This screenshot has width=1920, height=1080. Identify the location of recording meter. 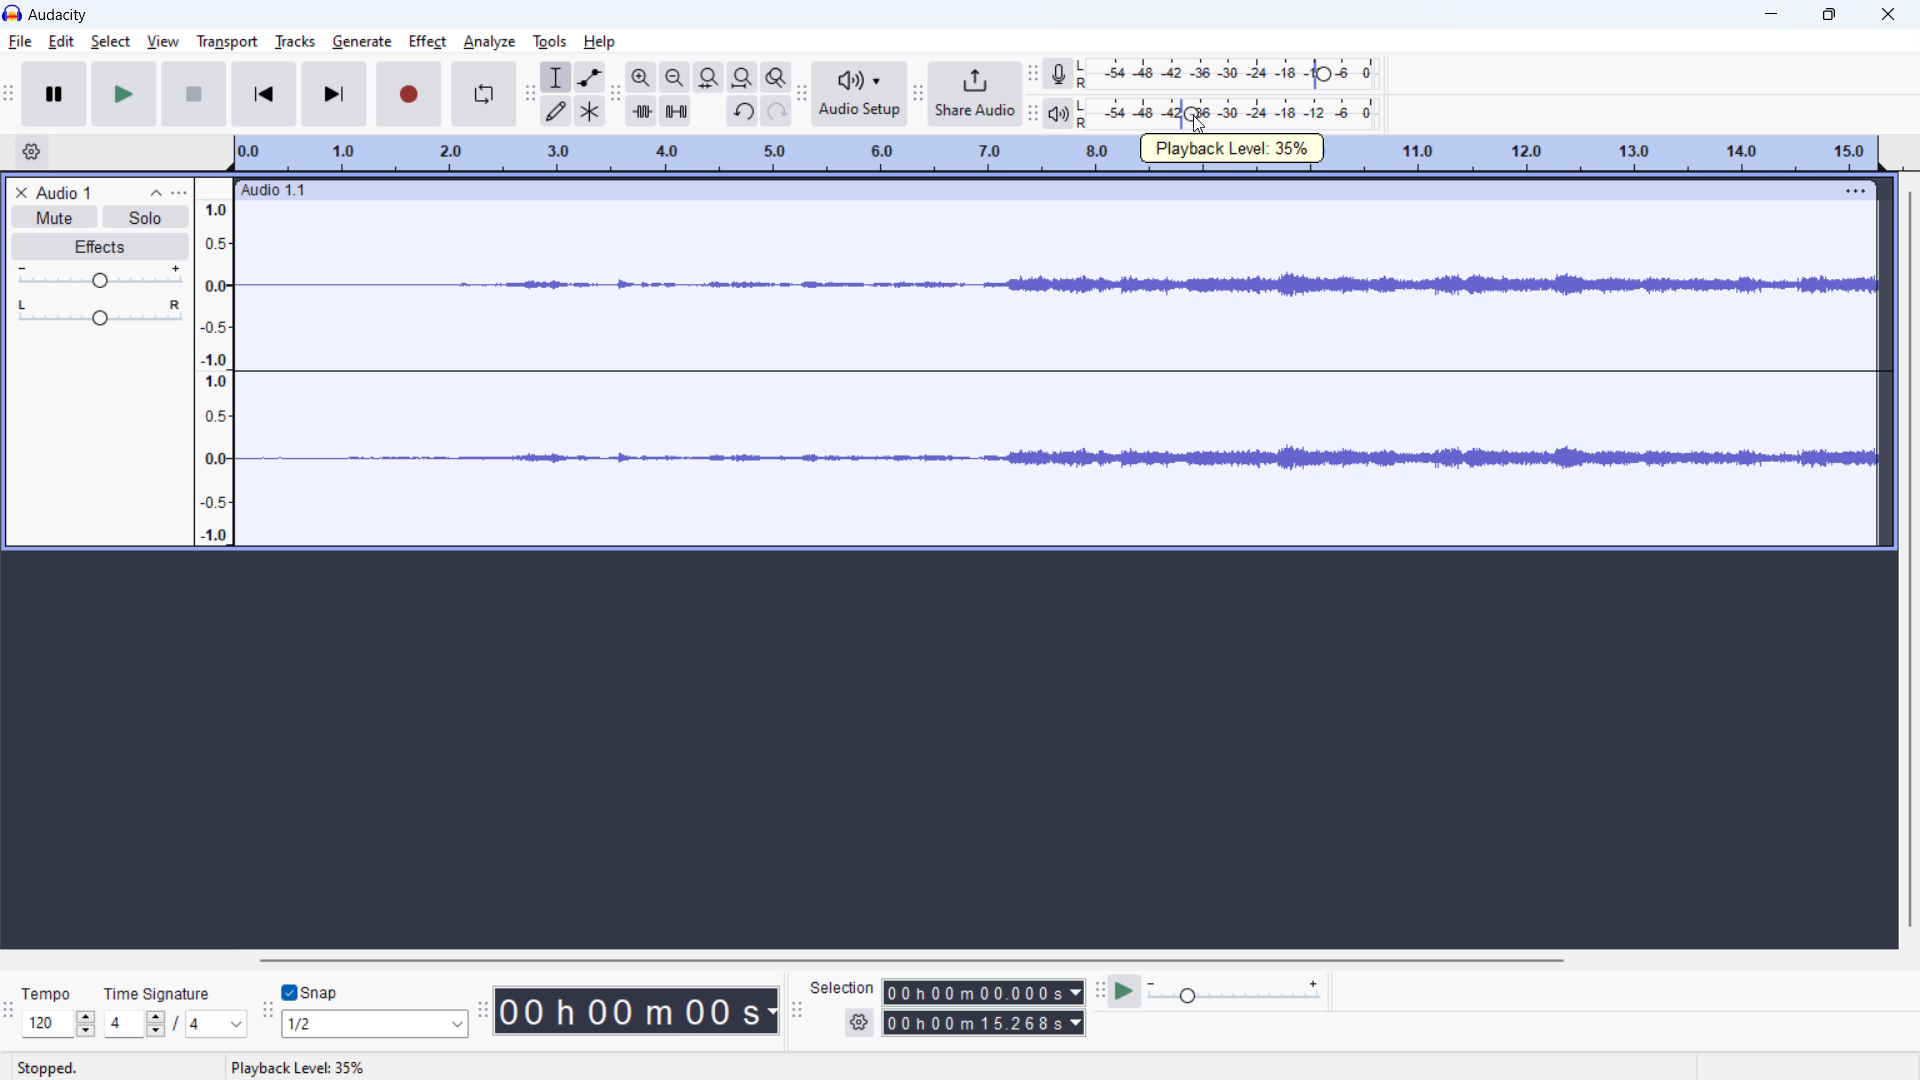
(1033, 74).